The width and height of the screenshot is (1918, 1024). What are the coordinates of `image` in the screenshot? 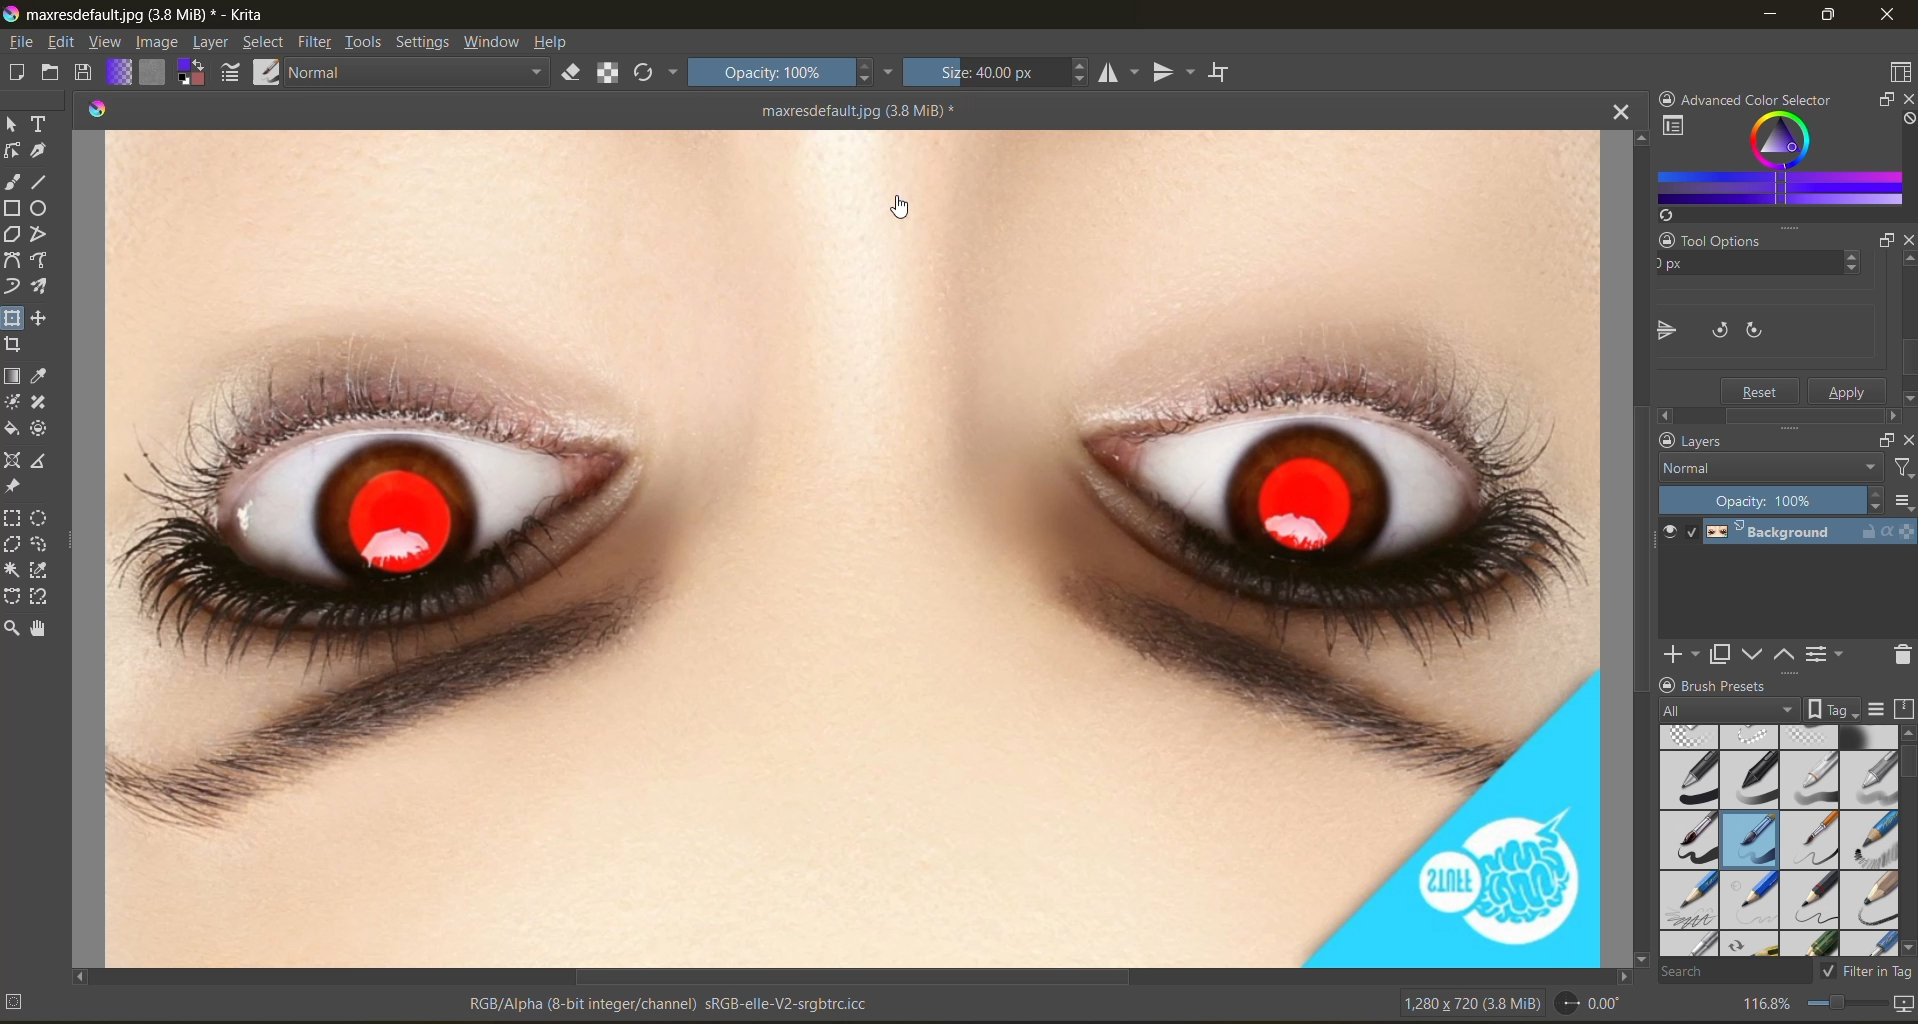 It's located at (157, 44).